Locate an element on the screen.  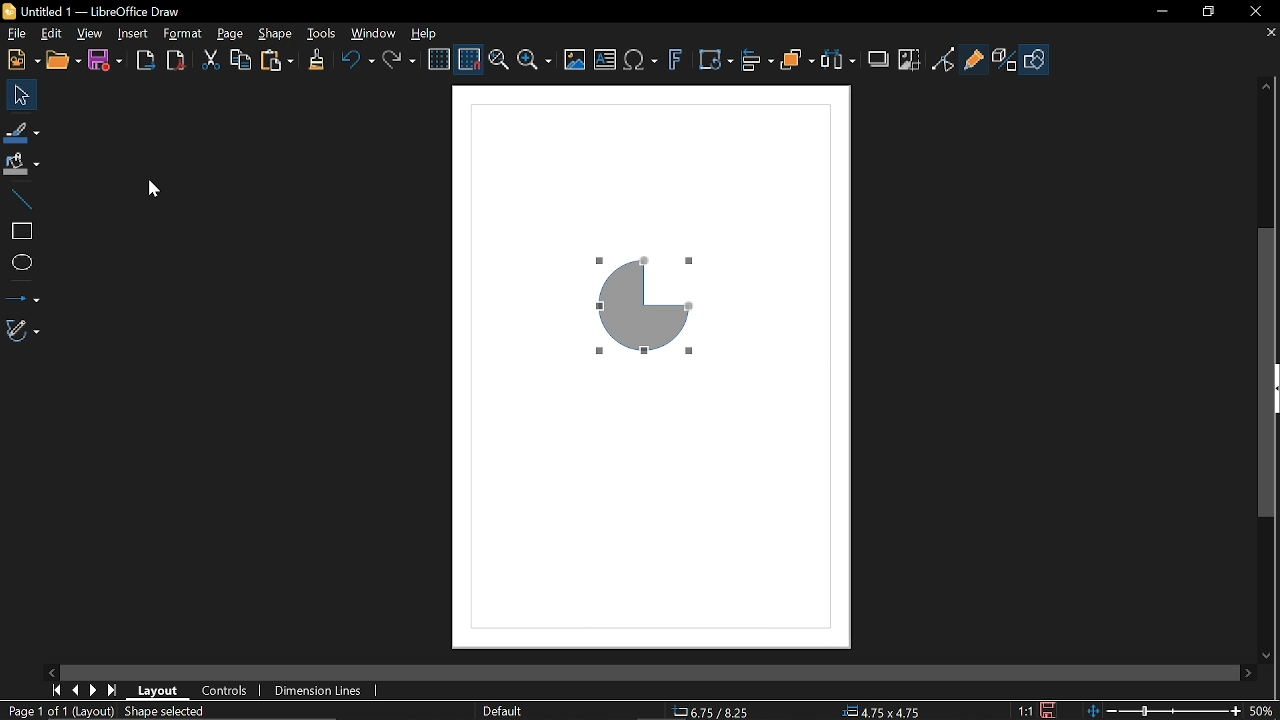
Ellipse is located at coordinates (24, 261).